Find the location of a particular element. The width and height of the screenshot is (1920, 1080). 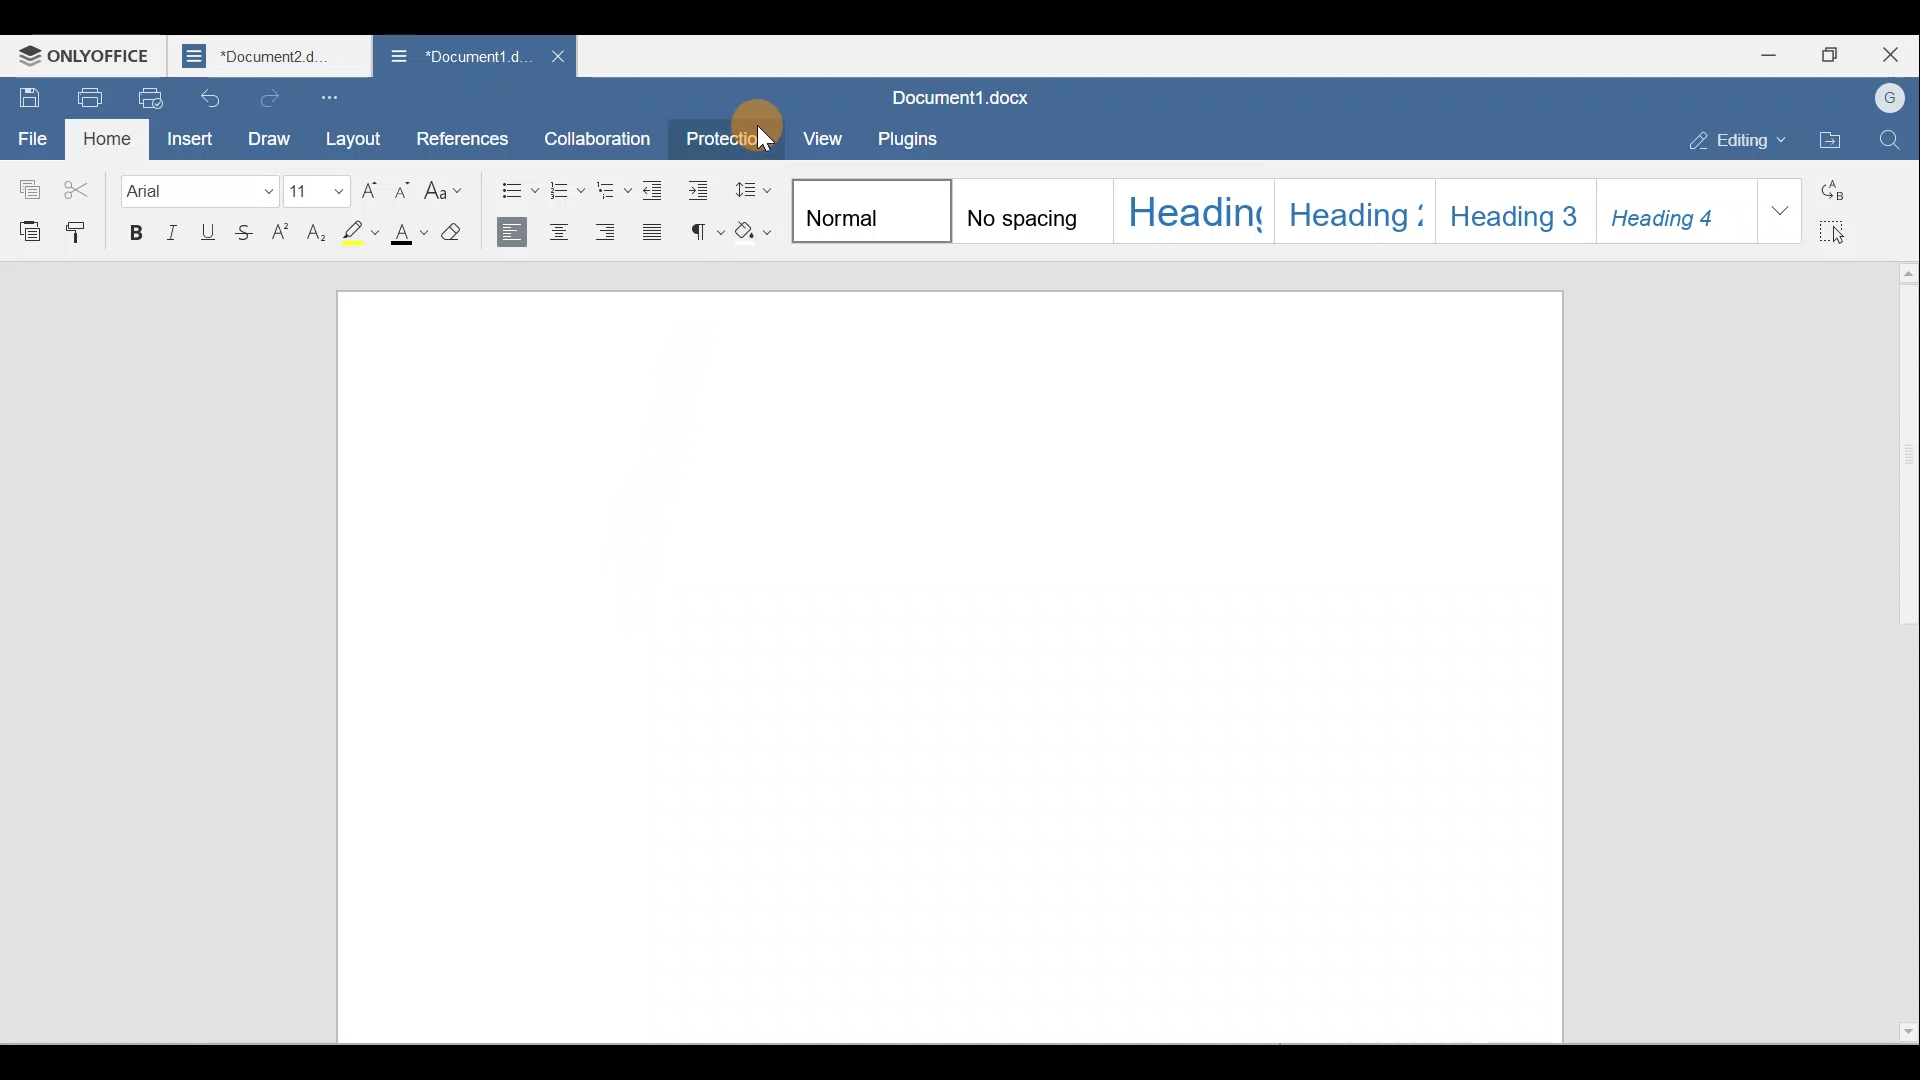

Style 3 is located at coordinates (1195, 208).